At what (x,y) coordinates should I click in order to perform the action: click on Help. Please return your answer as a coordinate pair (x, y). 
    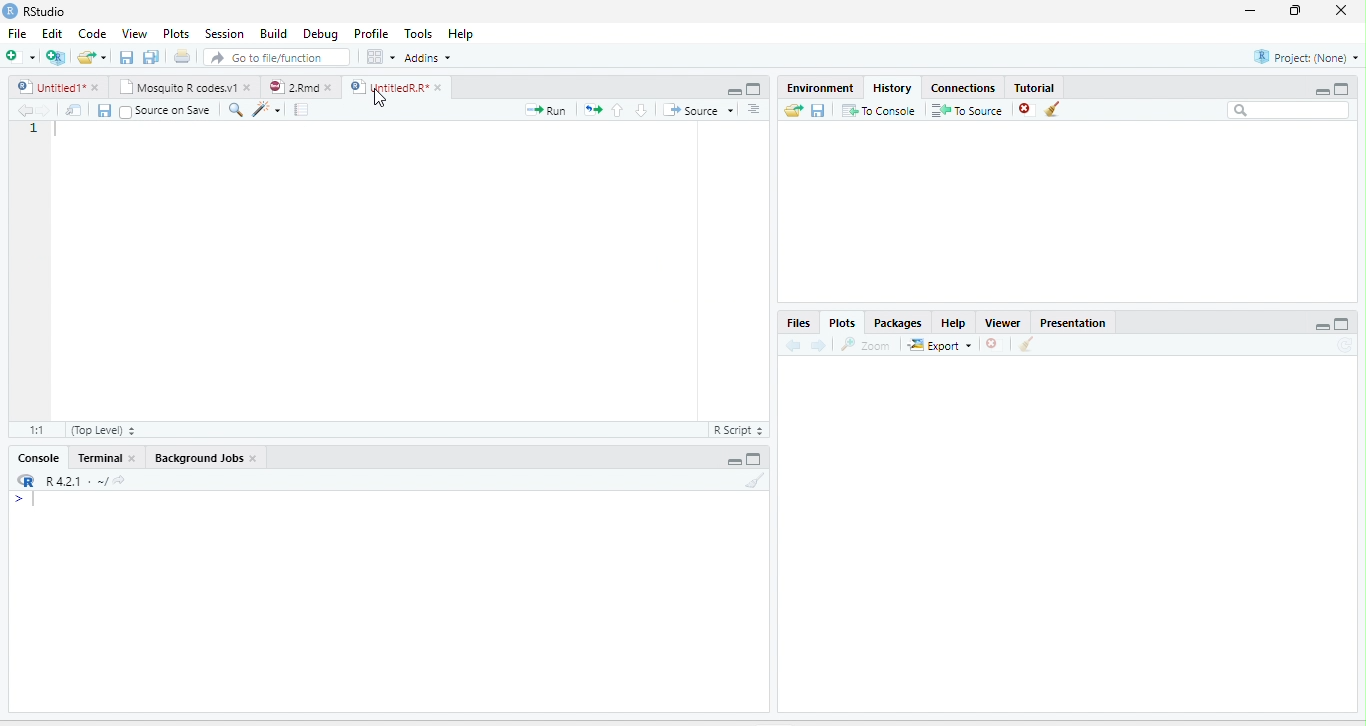
    Looking at the image, I should click on (954, 323).